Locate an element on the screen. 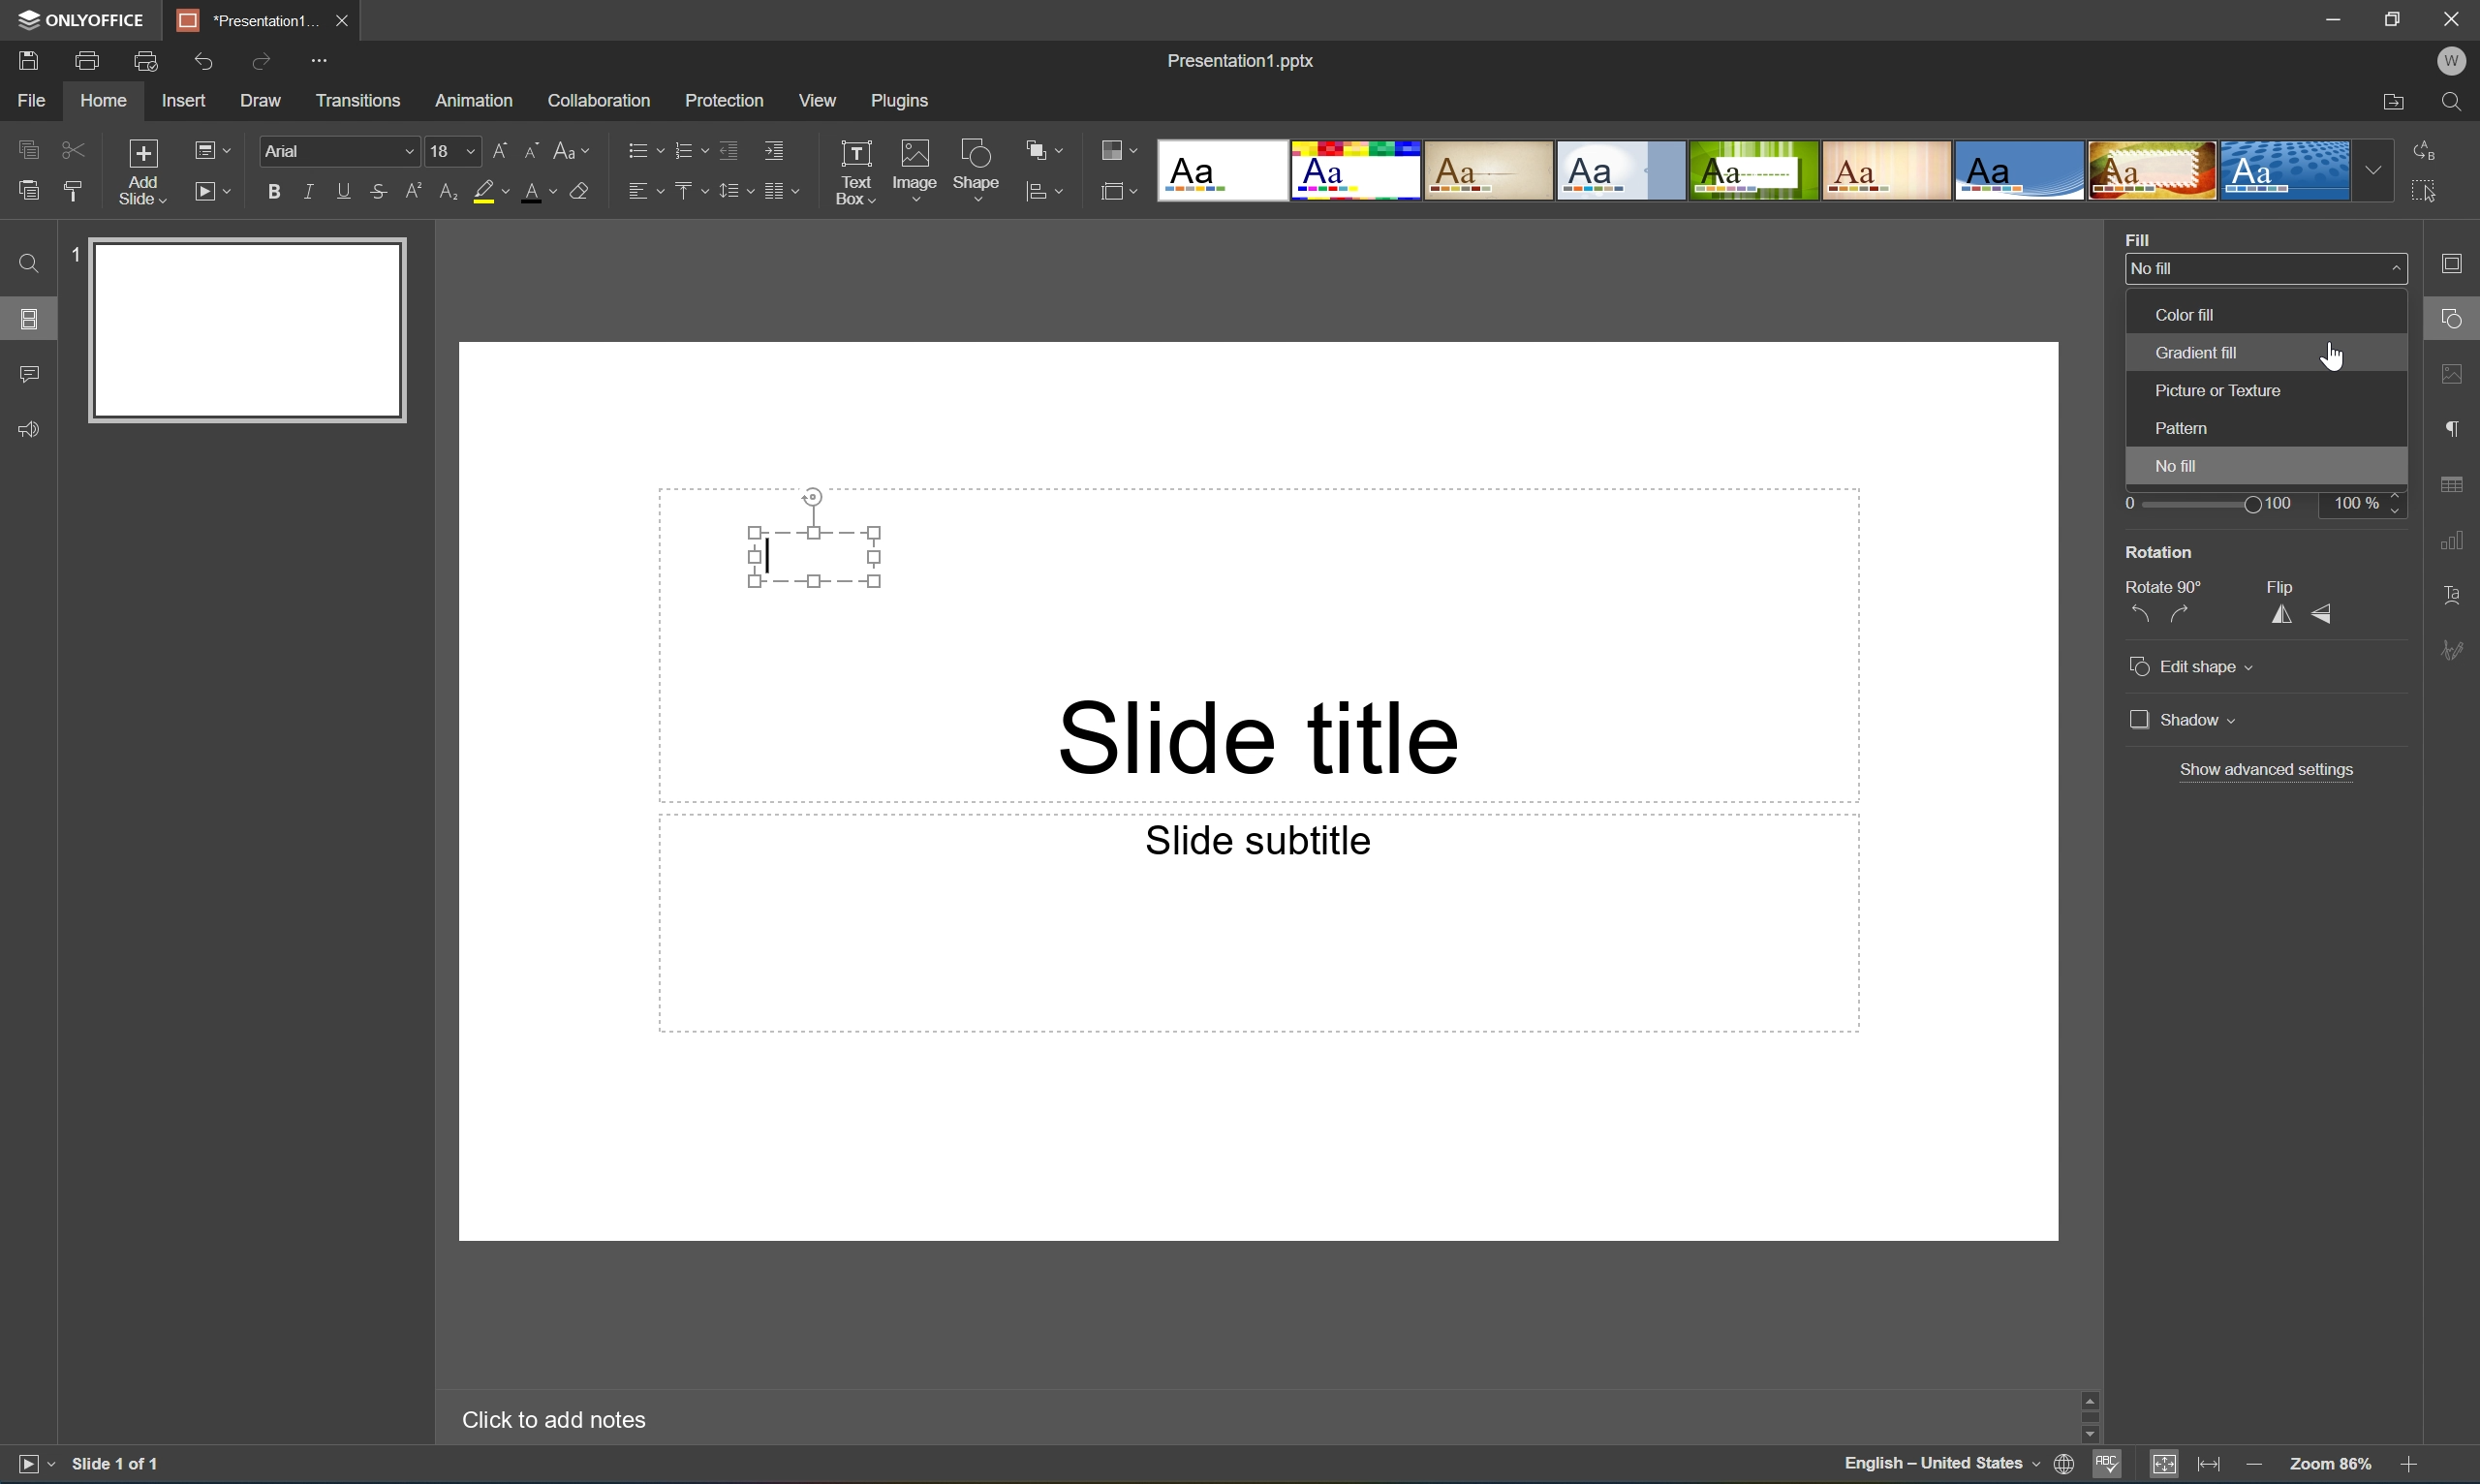  Minimize is located at coordinates (2341, 19).